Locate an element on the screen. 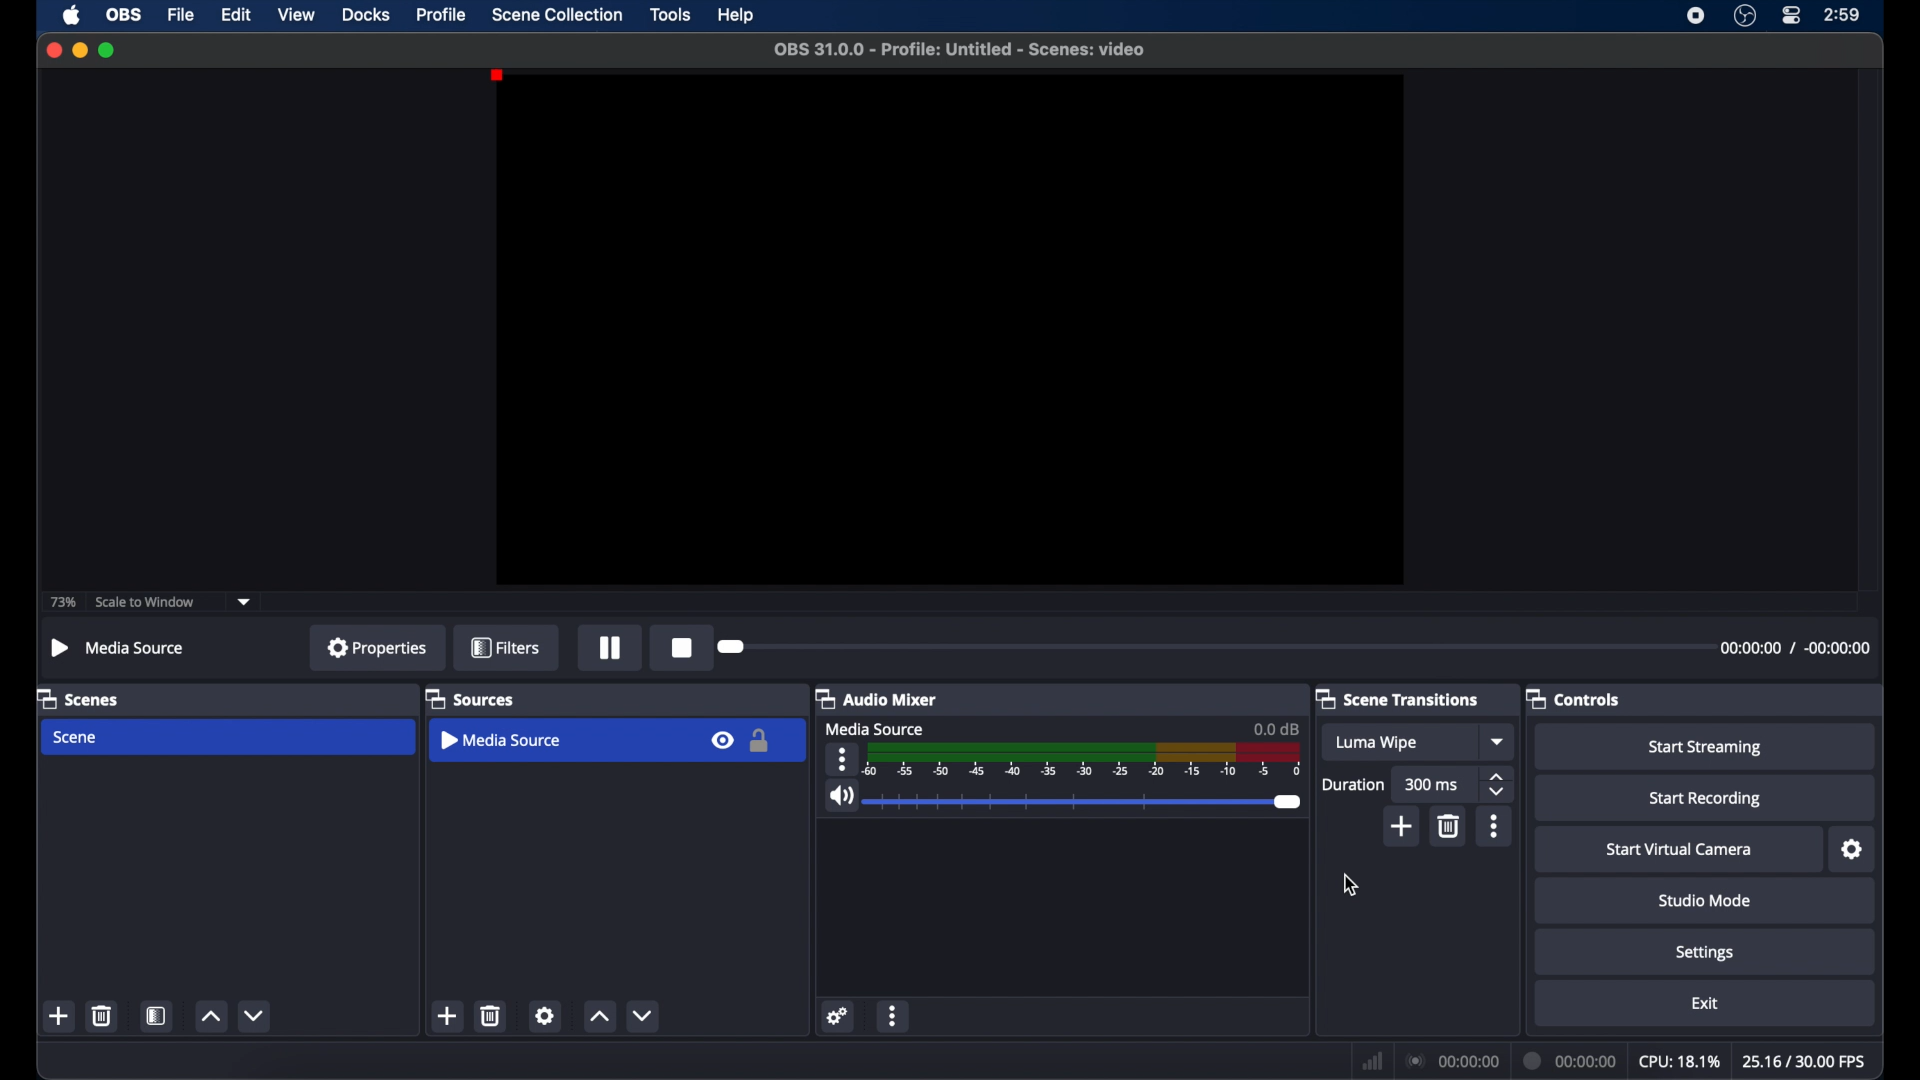 This screenshot has width=1920, height=1080. add is located at coordinates (448, 1015).